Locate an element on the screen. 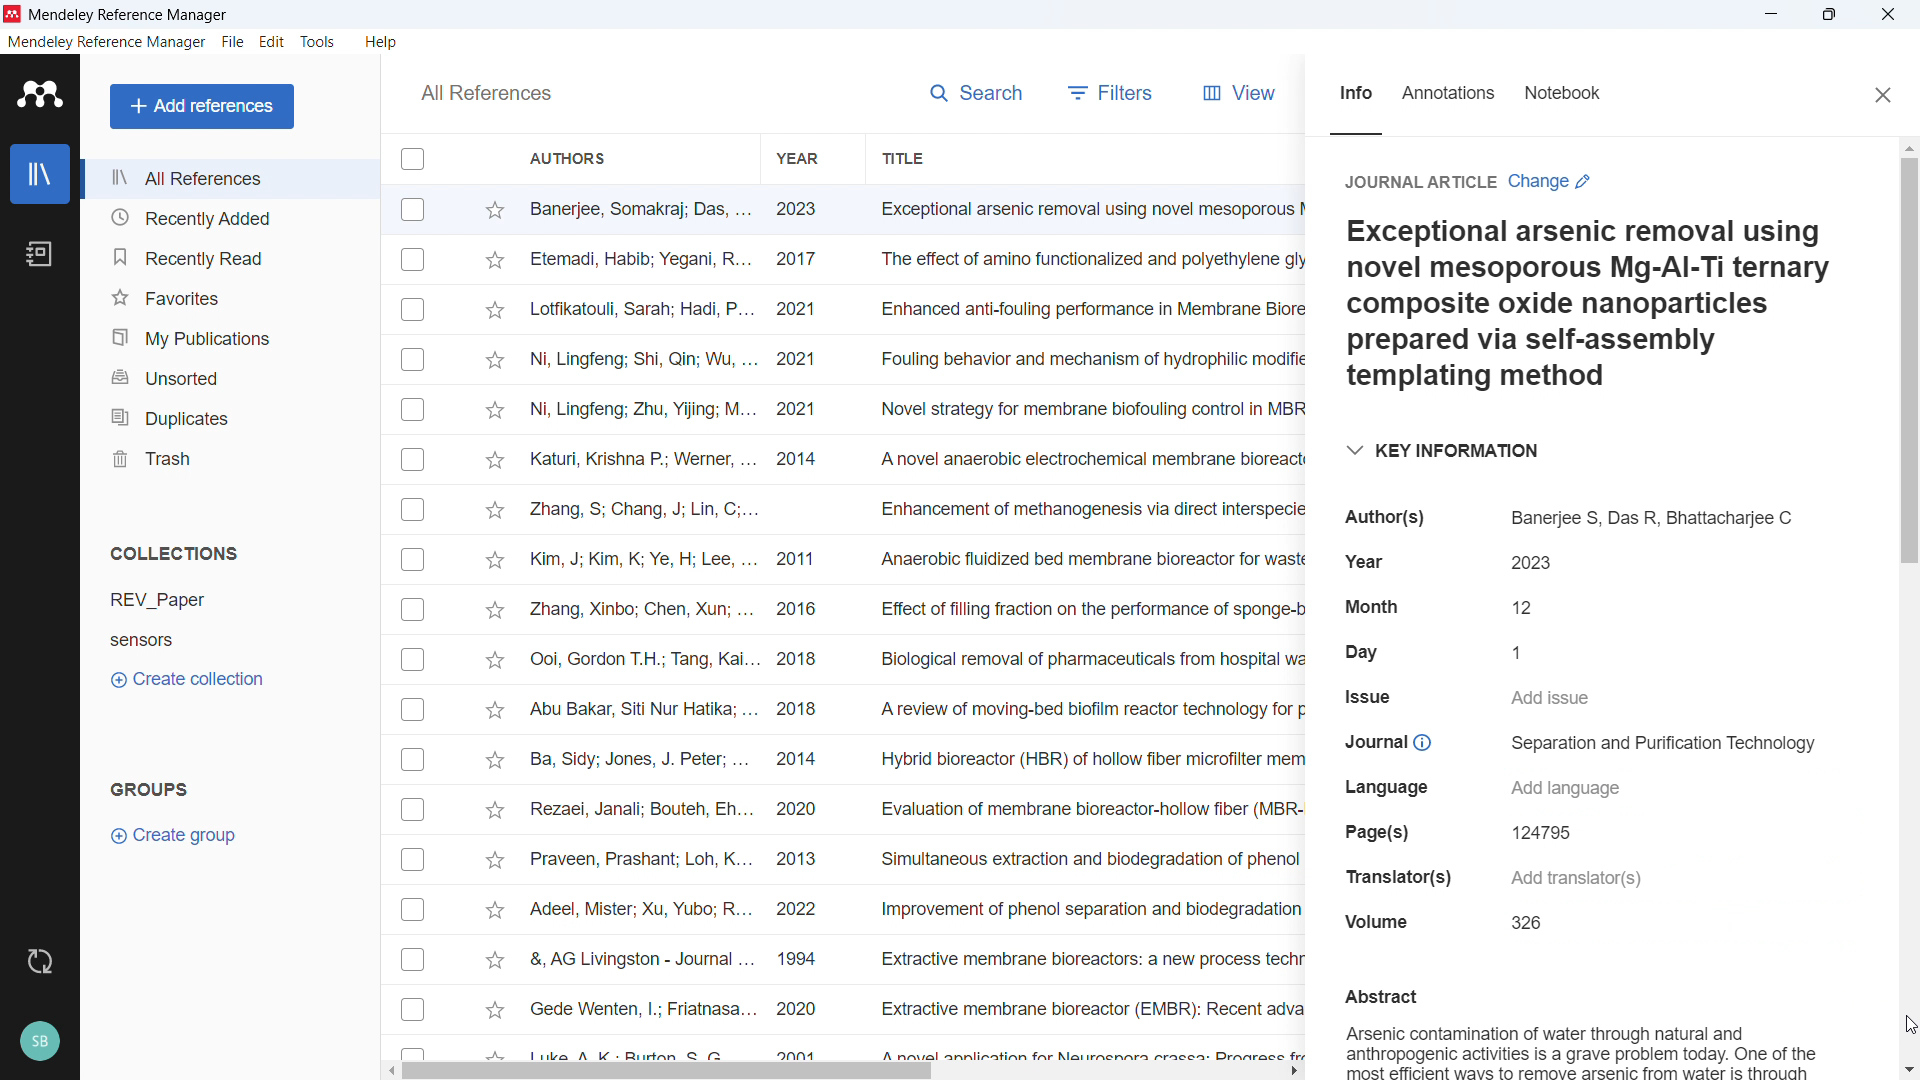 The width and height of the screenshot is (1920, 1080). Authors  is located at coordinates (627, 157).